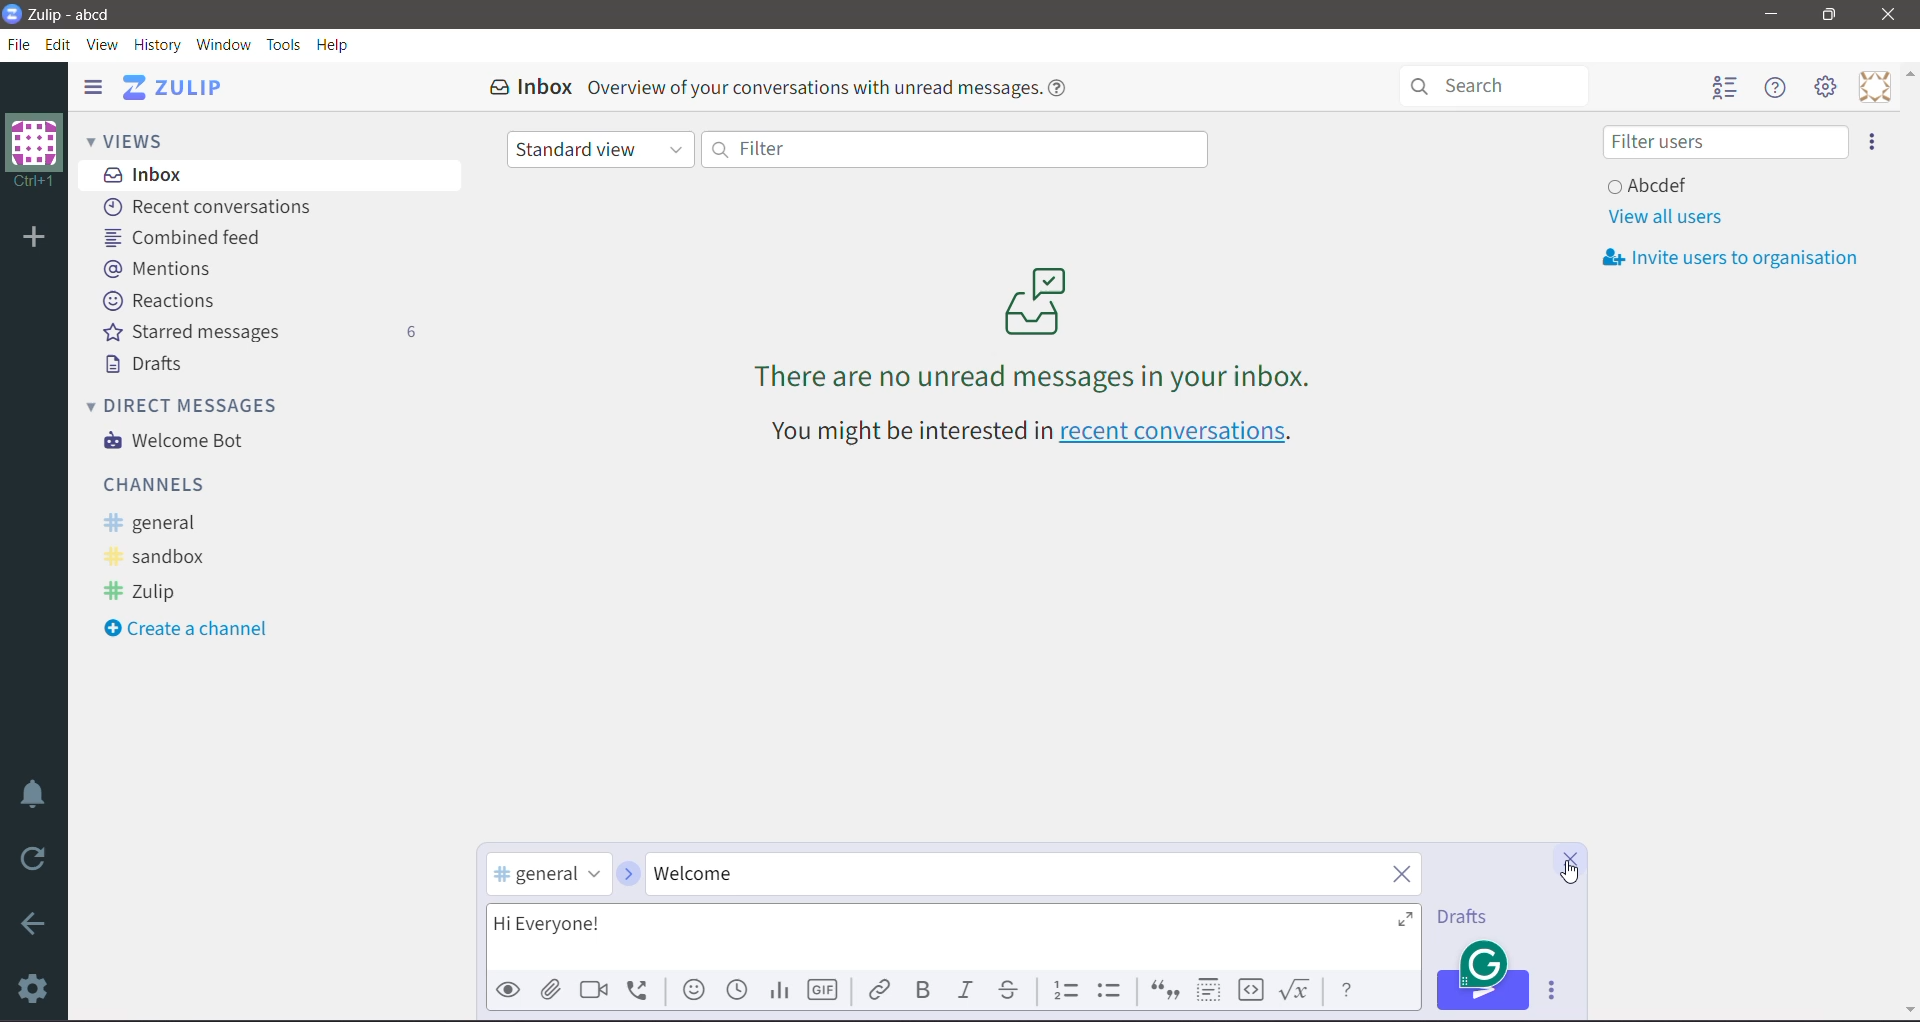 This screenshot has width=1920, height=1022. I want to click on Application, so click(179, 87).